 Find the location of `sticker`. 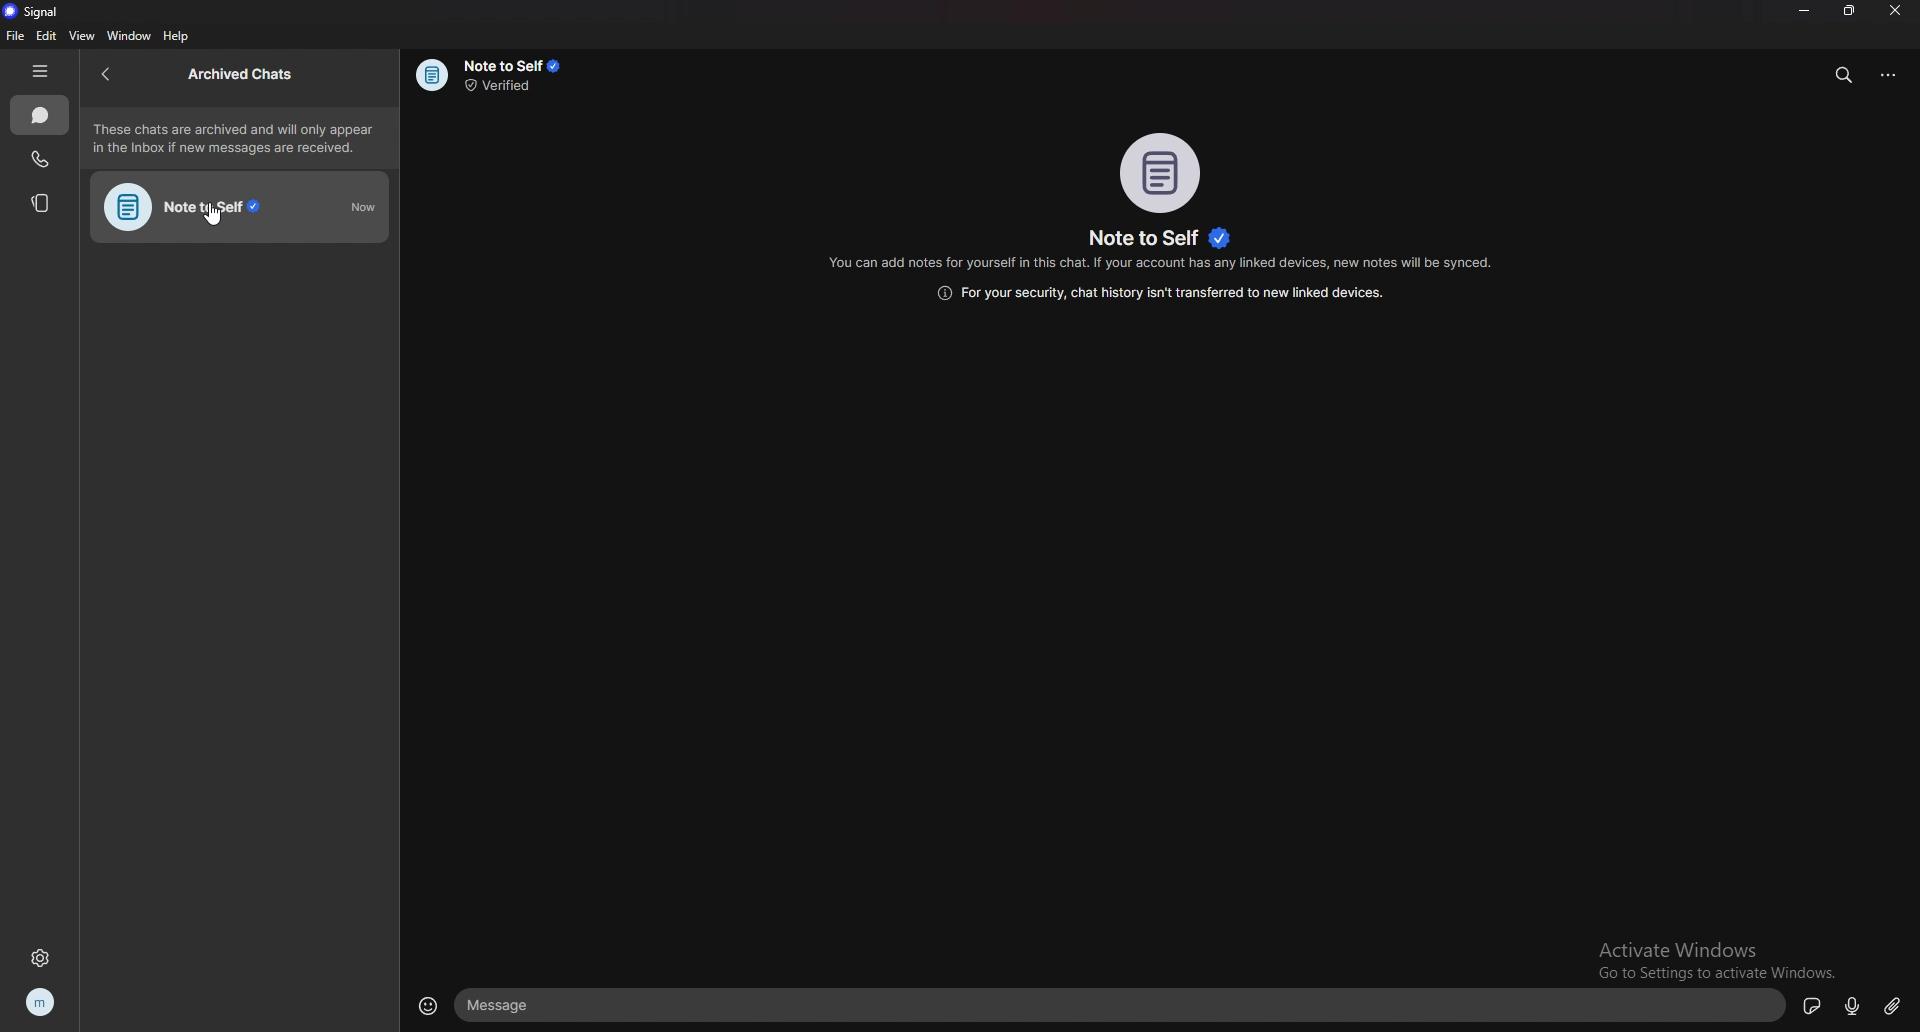

sticker is located at coordinates (1813, 1005).